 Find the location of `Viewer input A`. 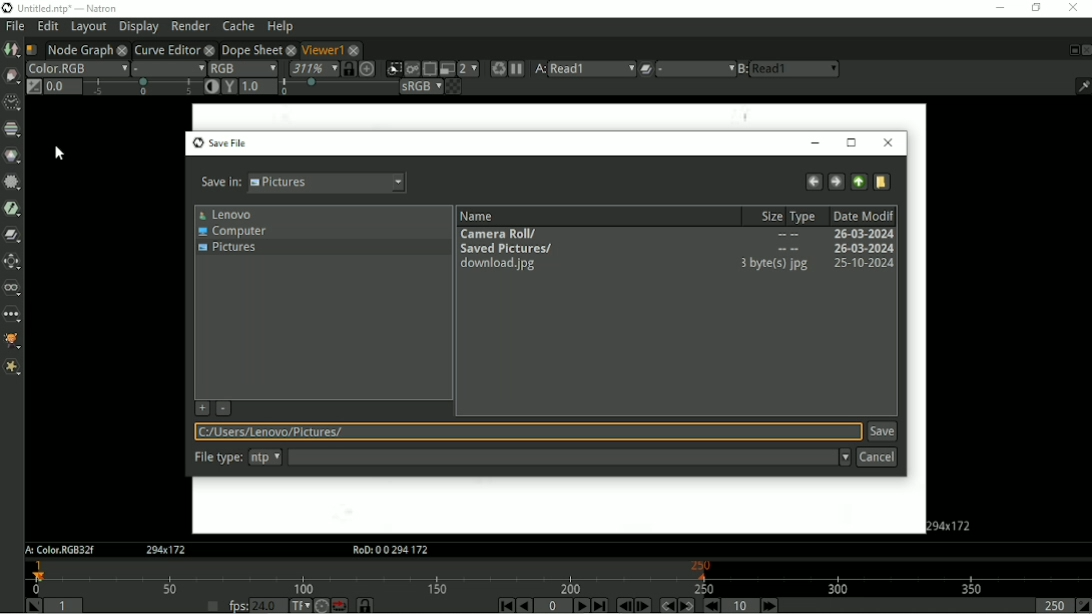

Viewer input A is located at coordinates (536, 69).